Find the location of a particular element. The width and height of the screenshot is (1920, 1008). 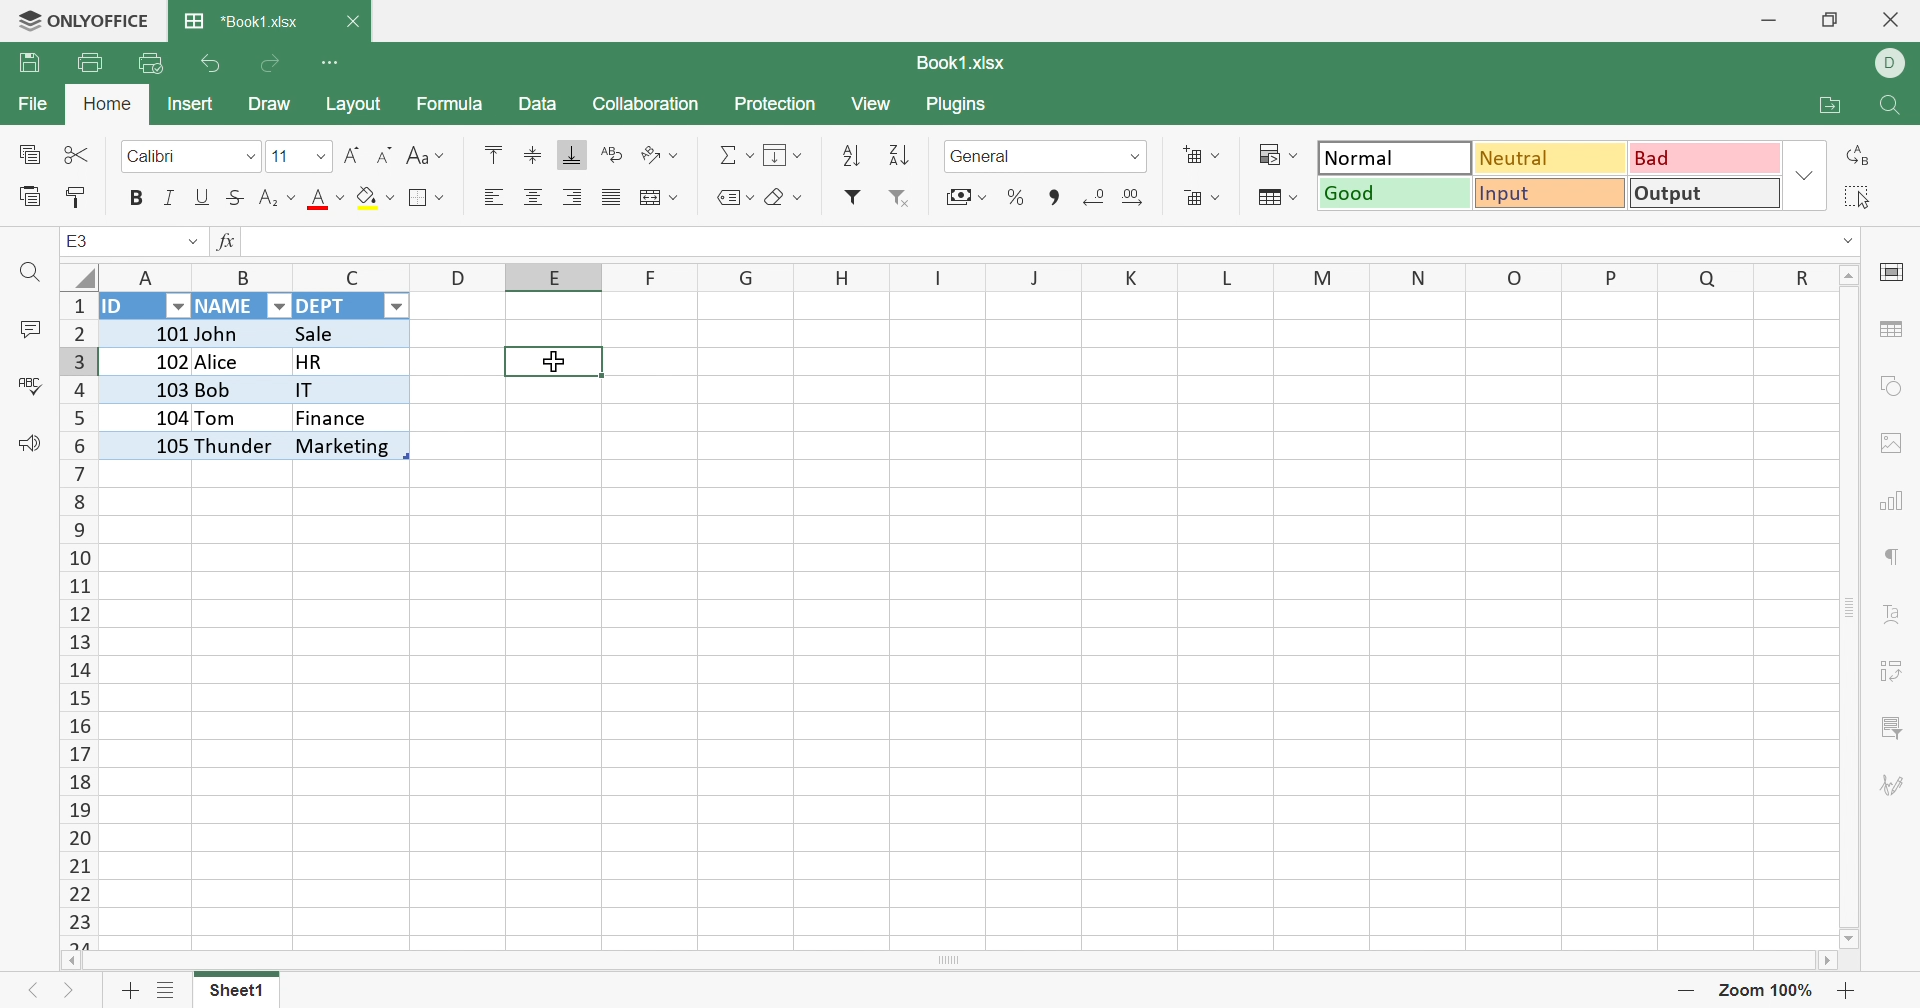

Find is located at coordinates (28, 276).